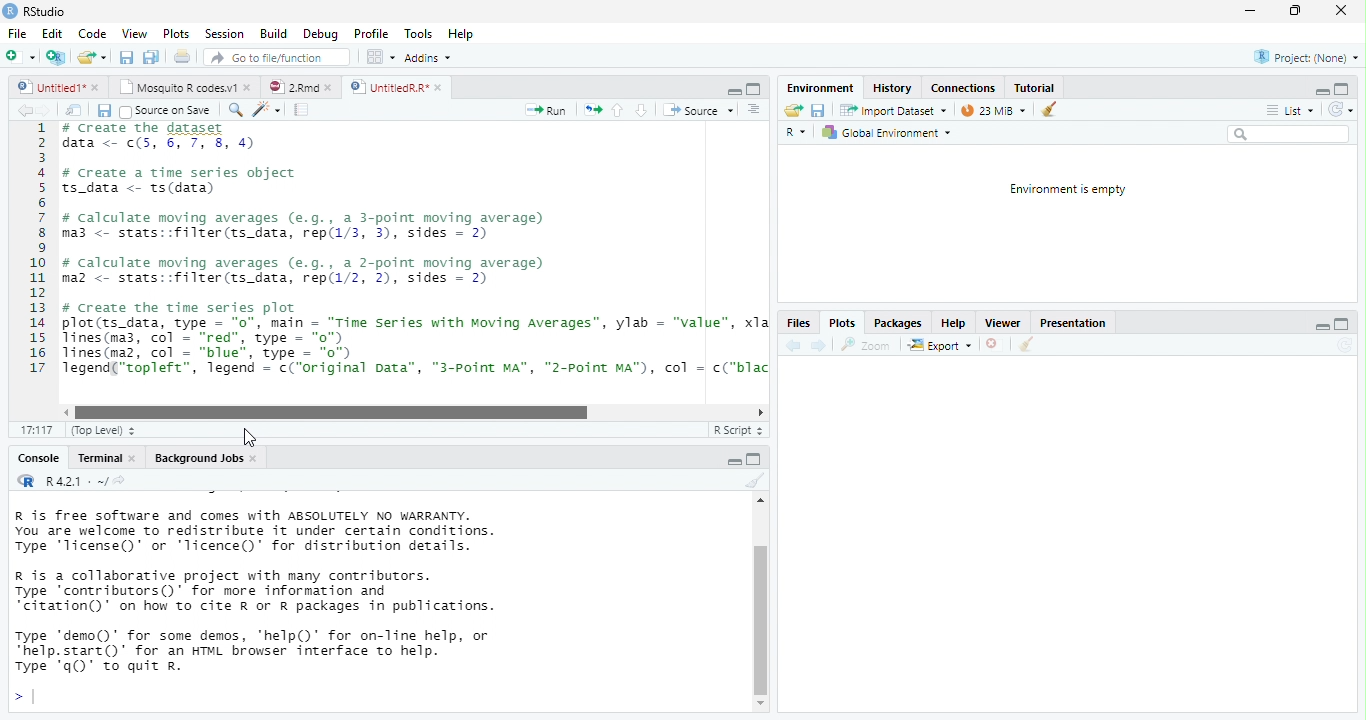 This screenshot has width=1366, height=720. What do you see at coordinates (23, 698) in the screenshot?
I see `>` at bounding box center [23, 698].